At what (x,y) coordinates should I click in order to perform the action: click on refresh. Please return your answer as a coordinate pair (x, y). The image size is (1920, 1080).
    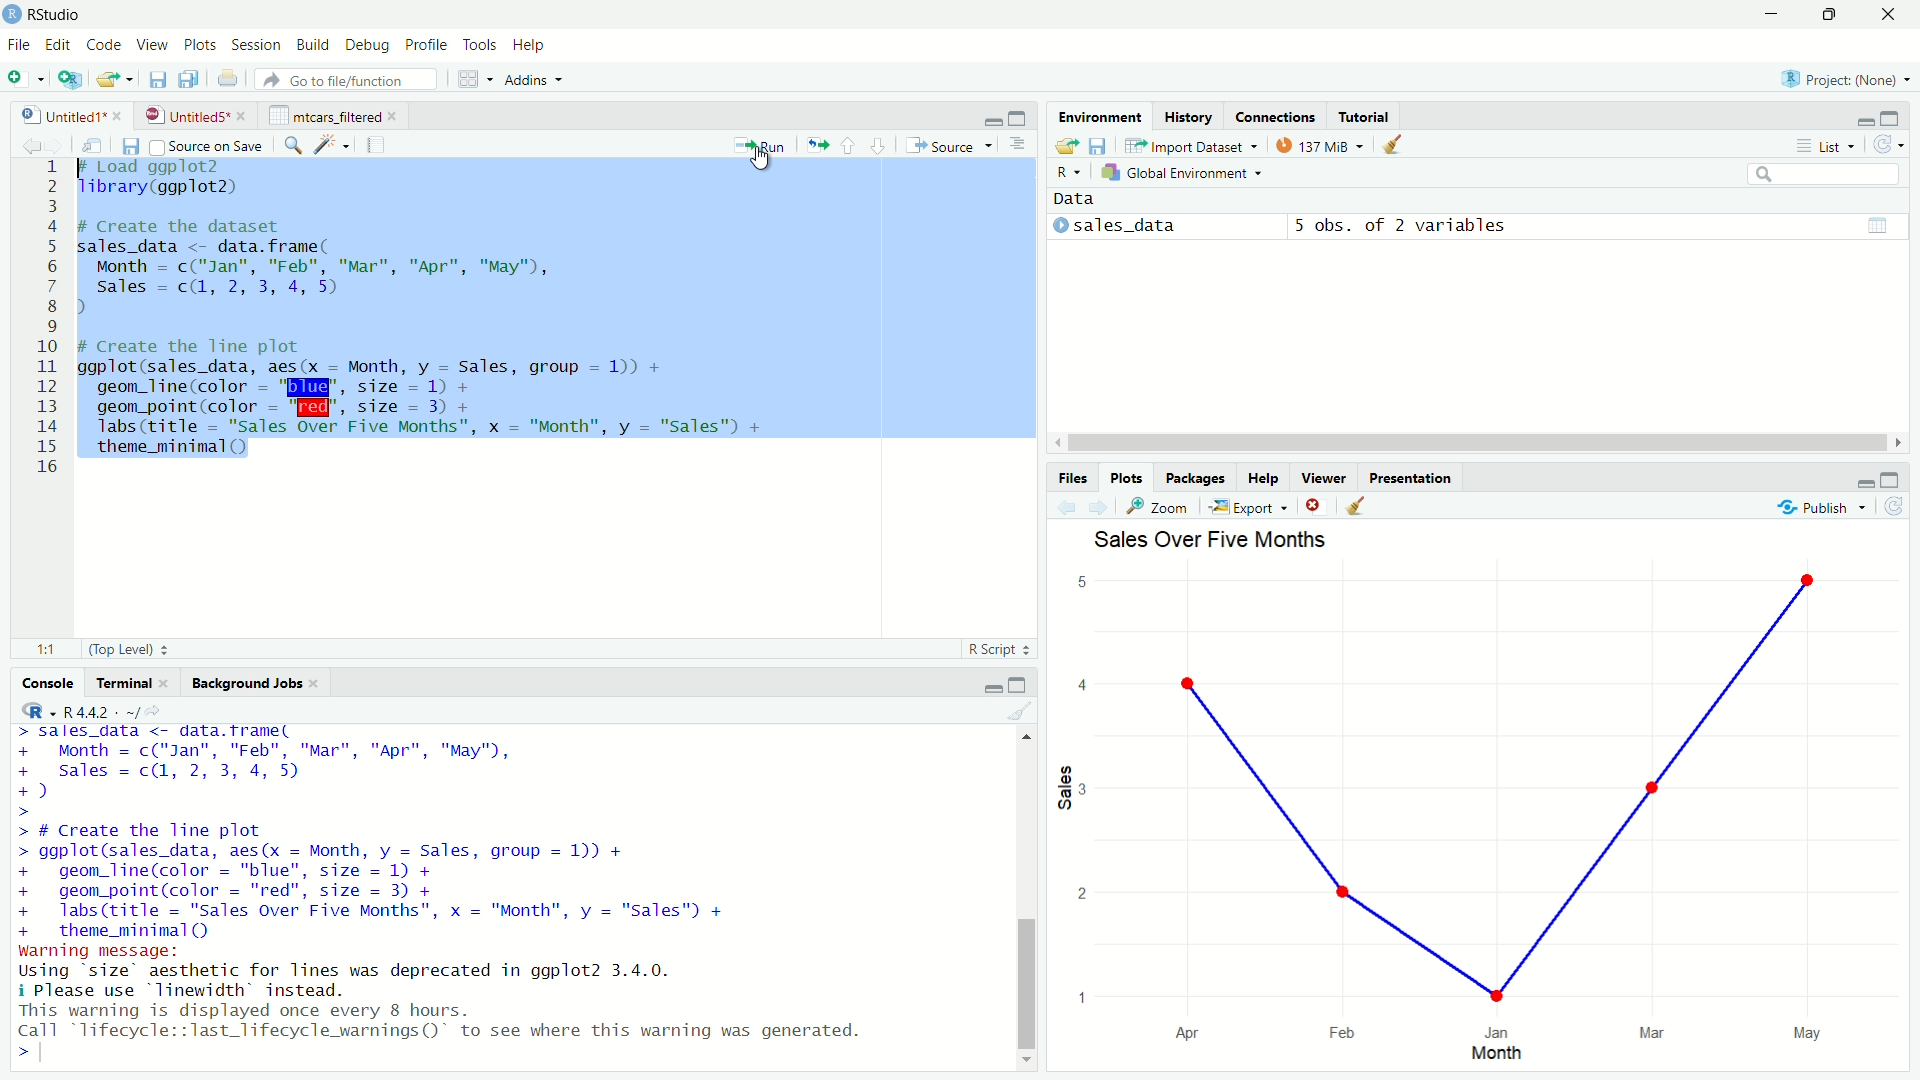
    Looking at the image, I should click on (1892, 144).